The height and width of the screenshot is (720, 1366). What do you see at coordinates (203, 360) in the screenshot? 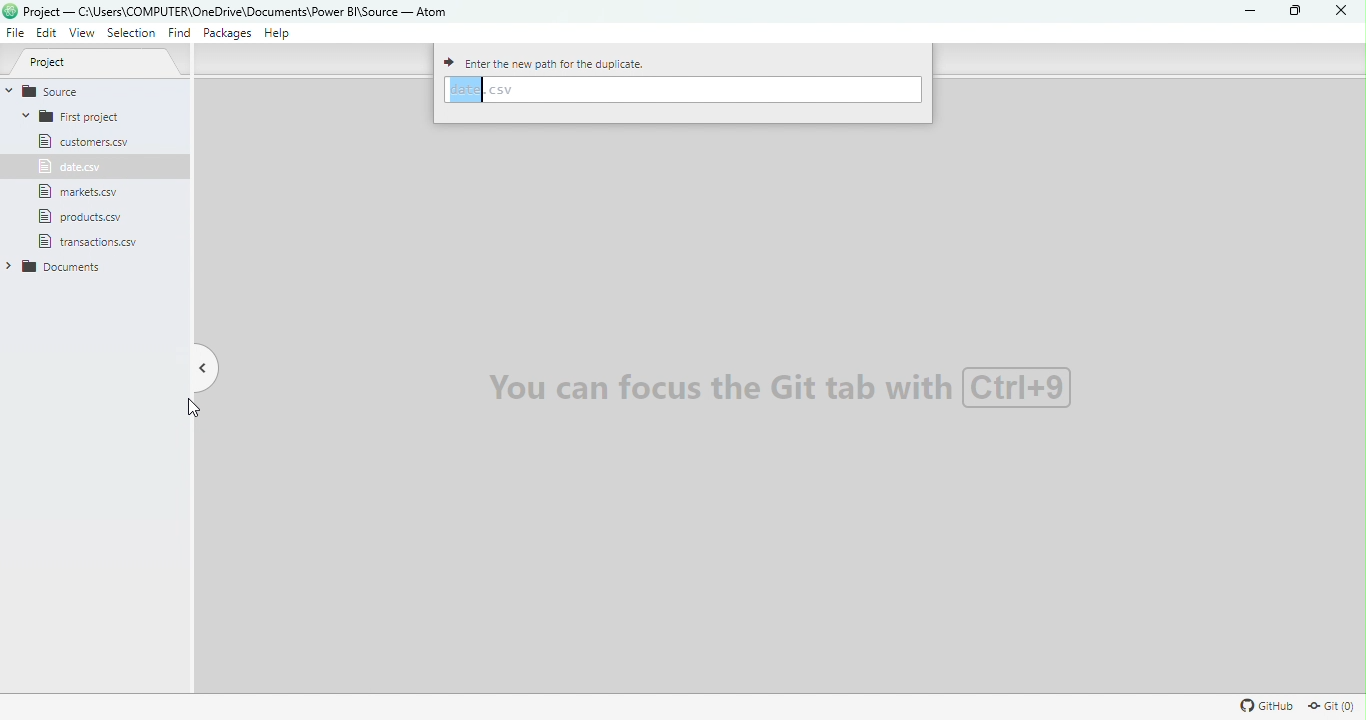
I see `Toggle tree view` at bounding box center [203, 360].